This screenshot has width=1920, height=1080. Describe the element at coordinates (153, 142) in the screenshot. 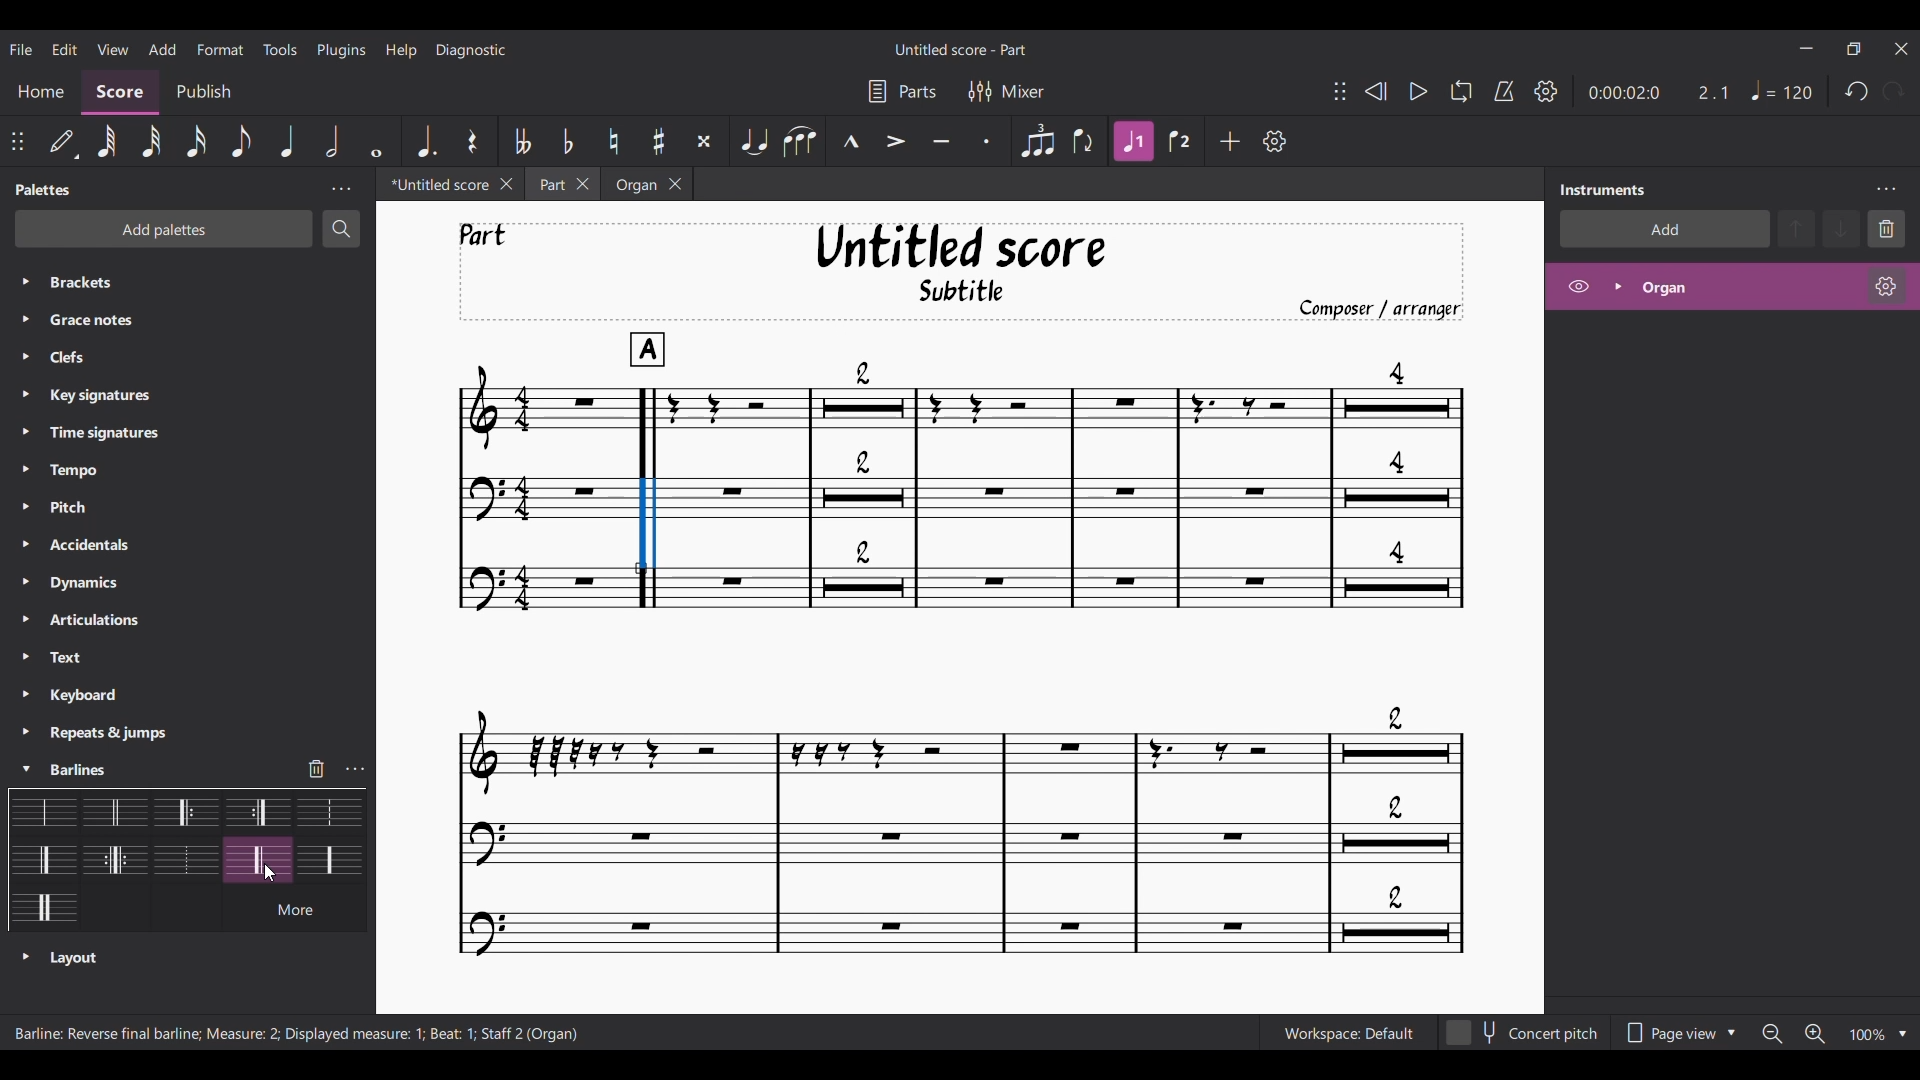

I see `32nd note` at that location.